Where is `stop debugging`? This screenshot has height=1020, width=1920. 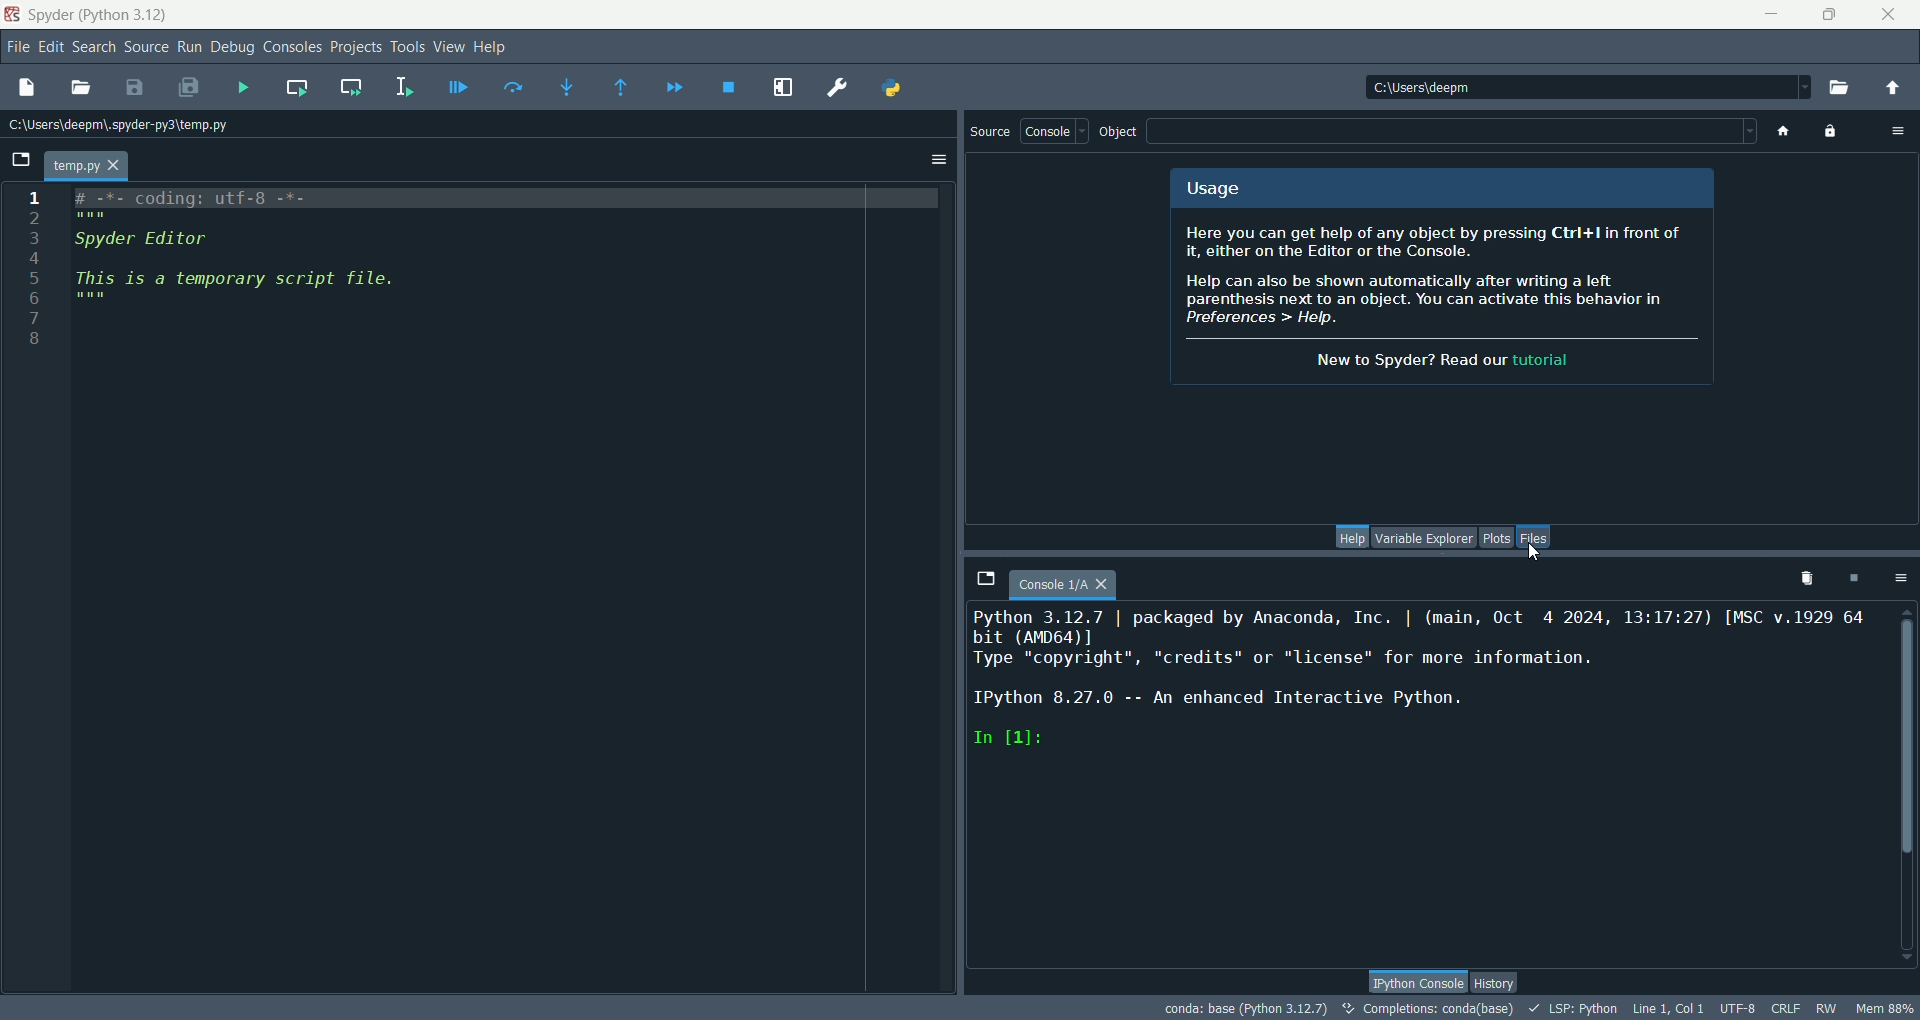 stop debugging is located at coordinates (735, 87).